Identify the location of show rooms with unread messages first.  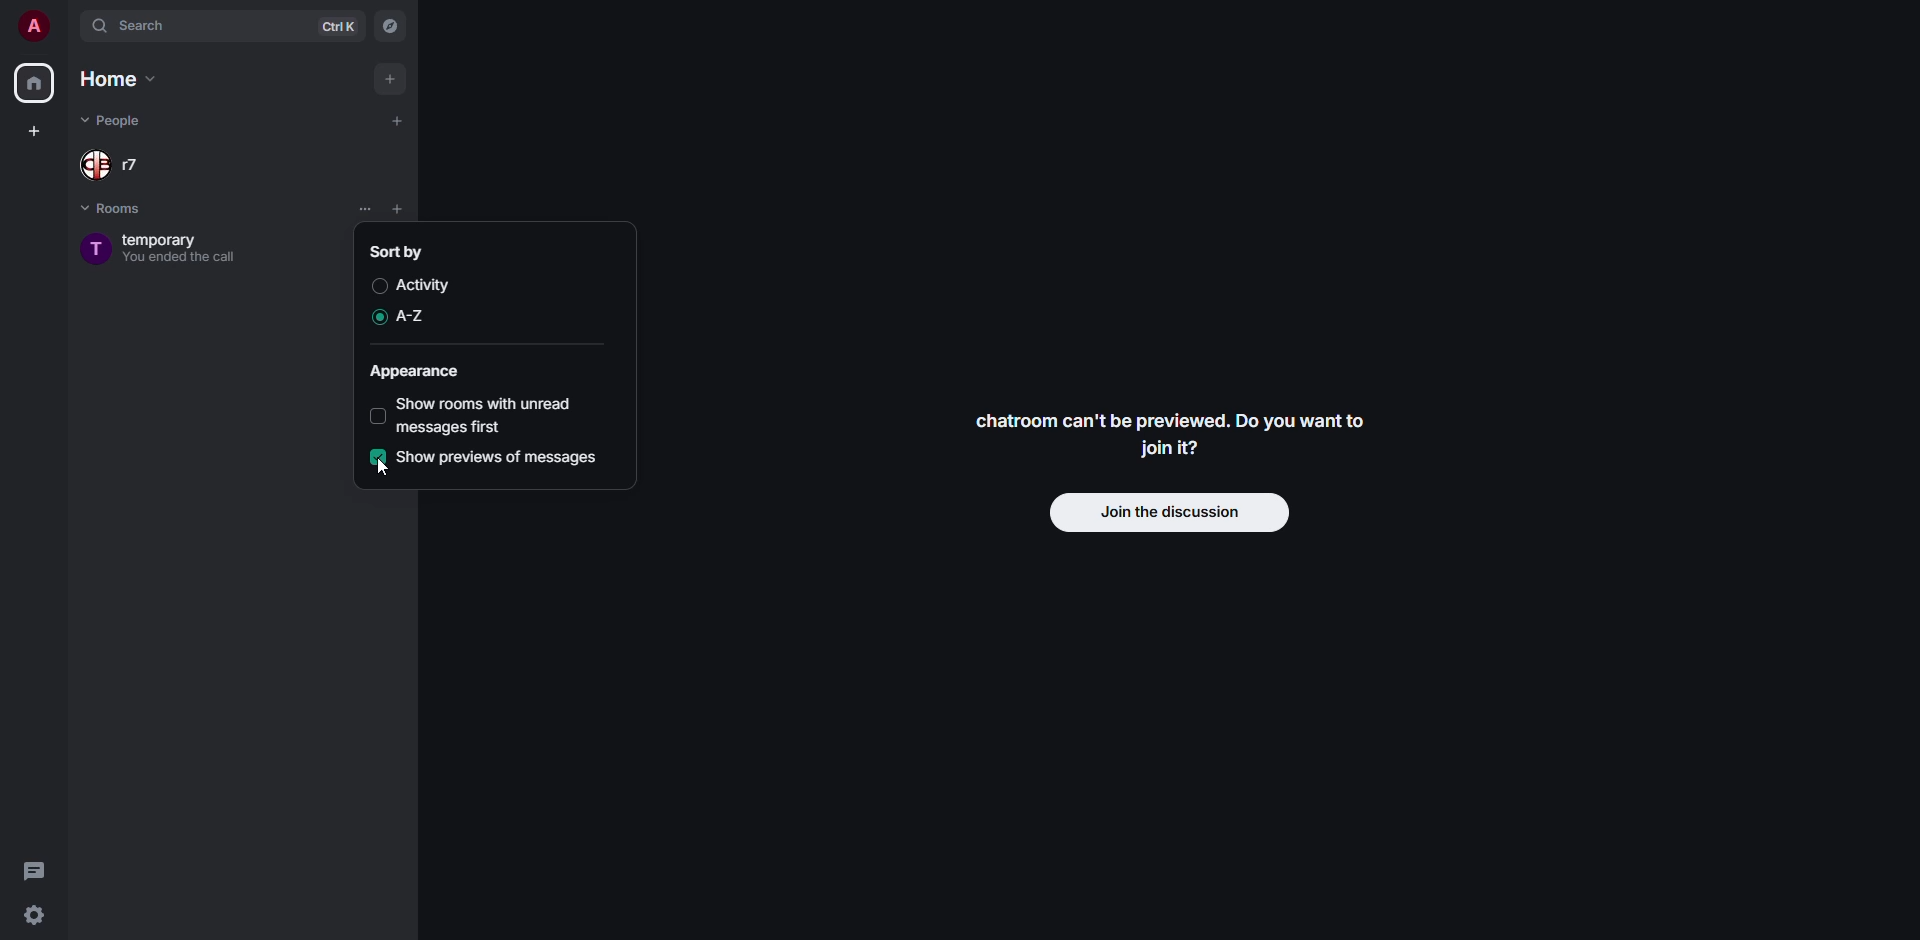
(492, 414).